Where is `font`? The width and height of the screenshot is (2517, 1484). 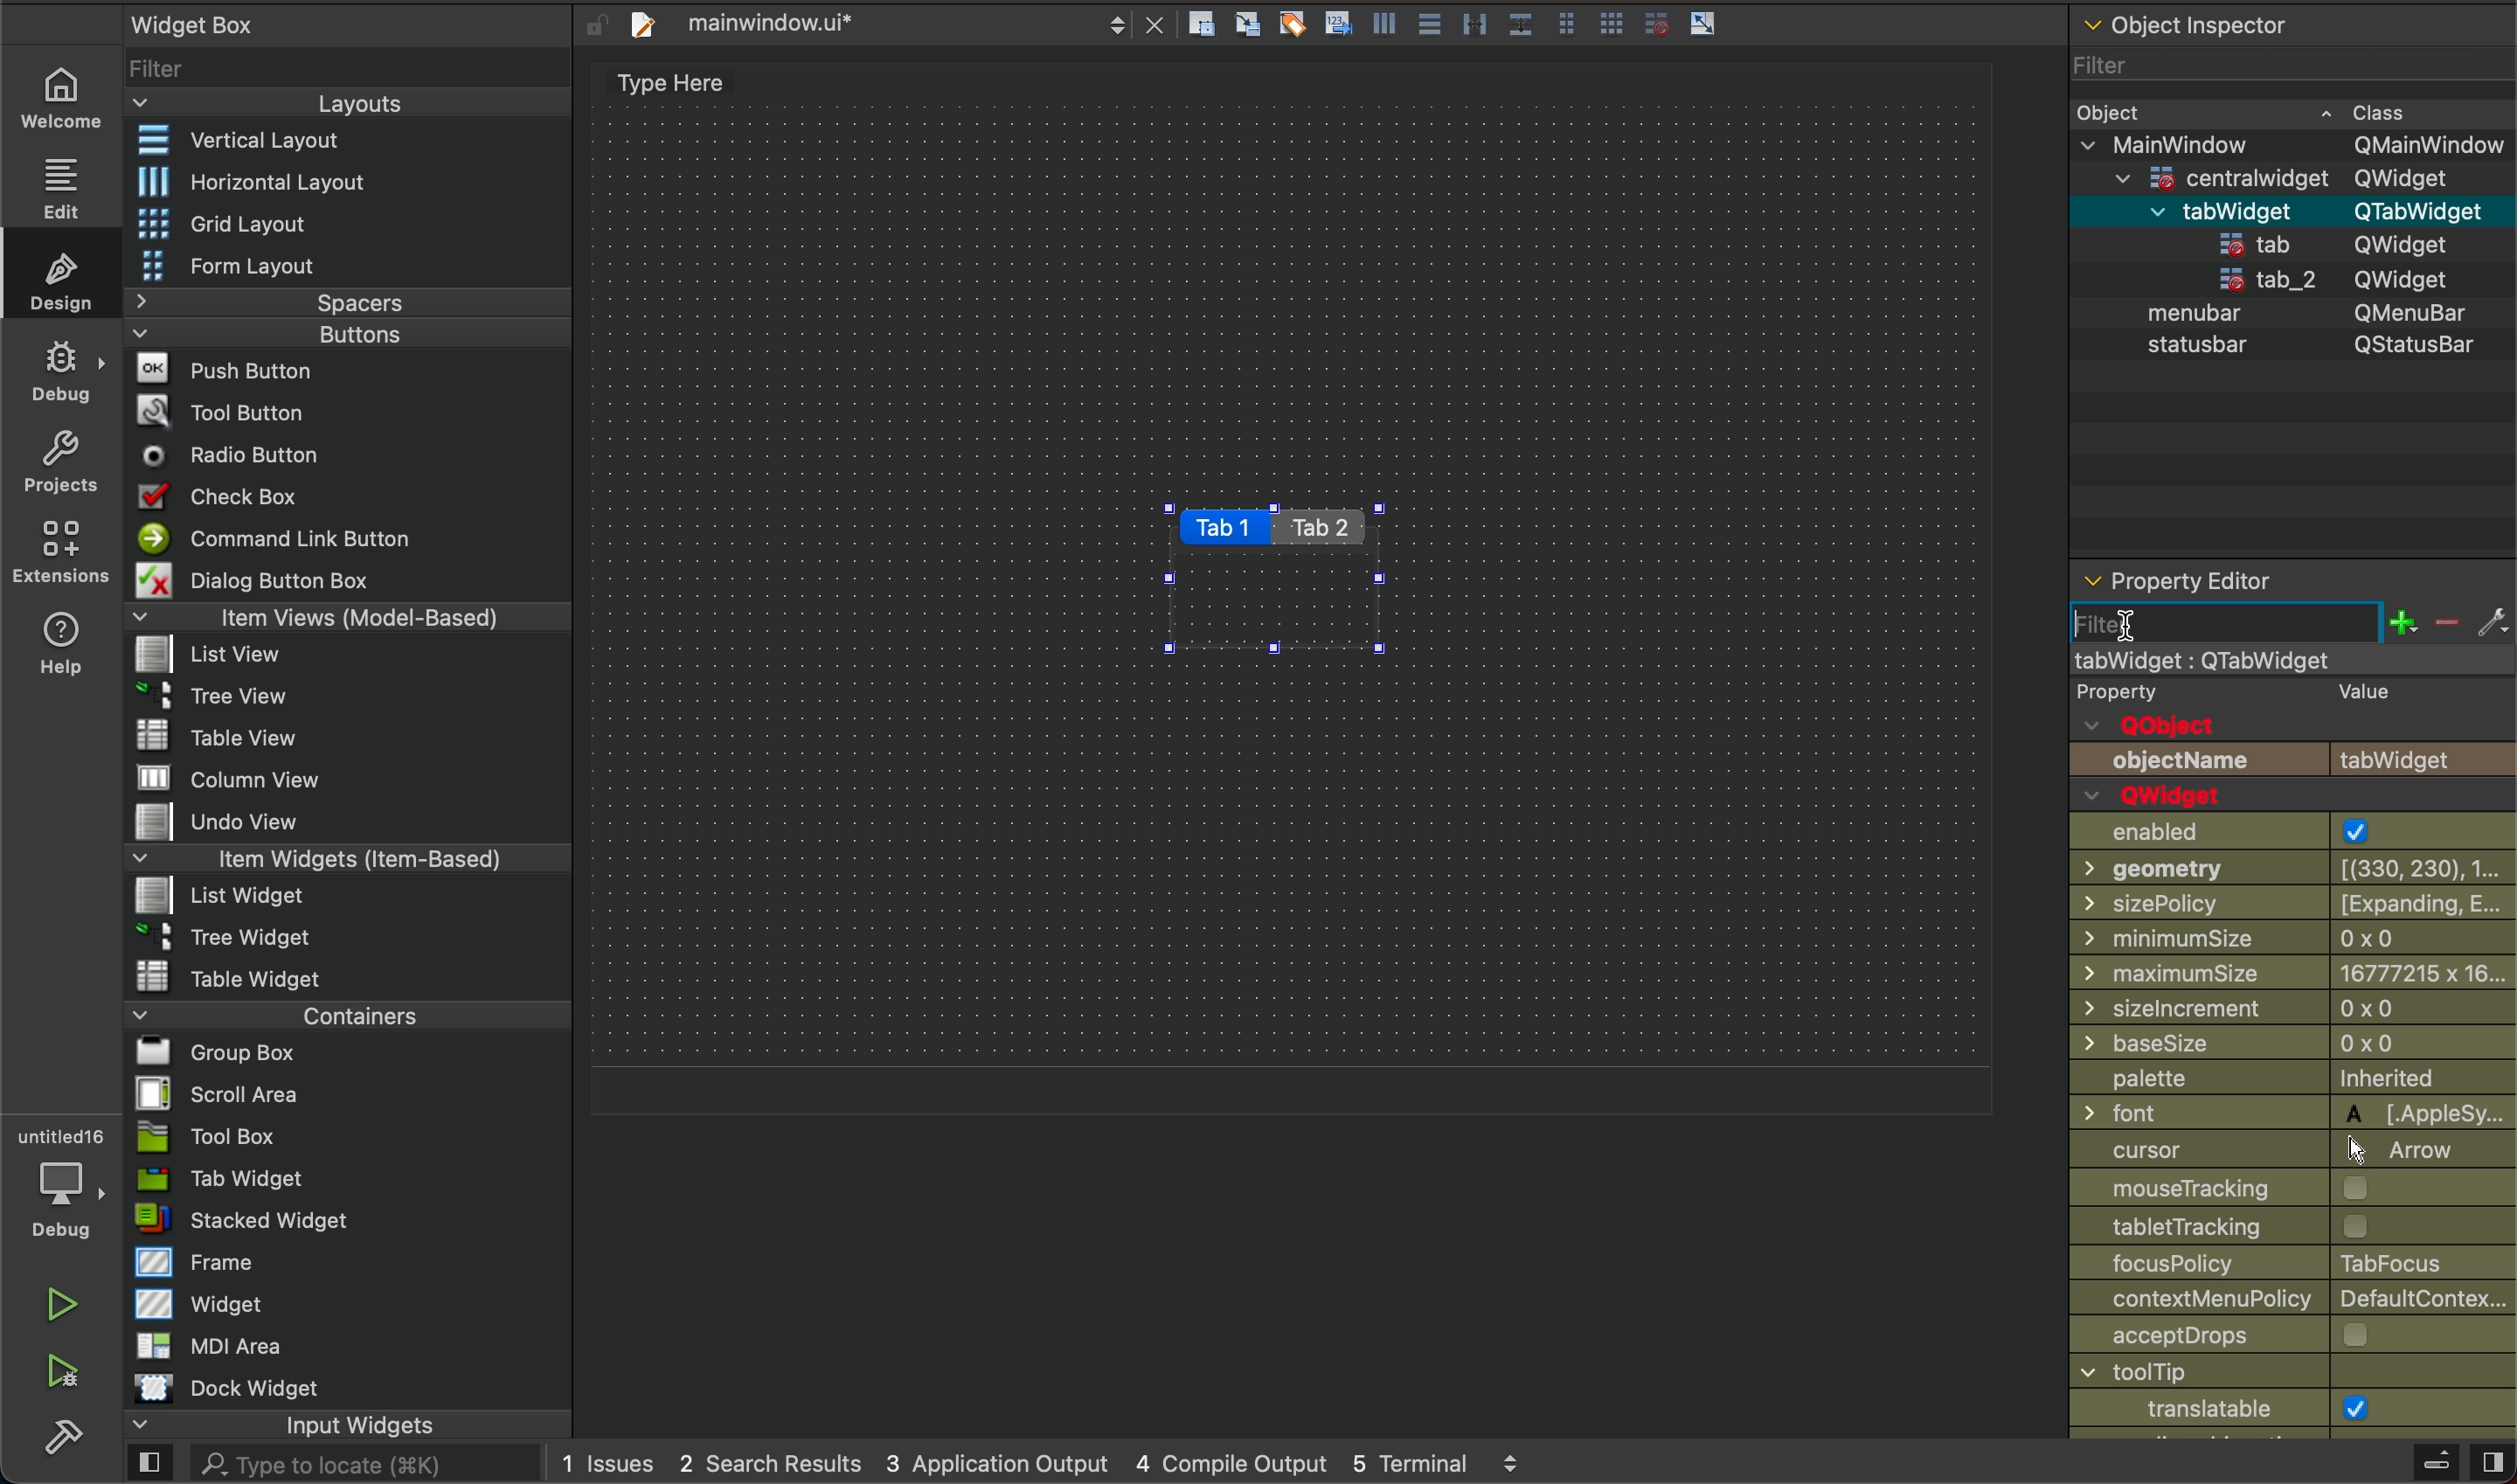 font is located at coordinates (2290, 1113).